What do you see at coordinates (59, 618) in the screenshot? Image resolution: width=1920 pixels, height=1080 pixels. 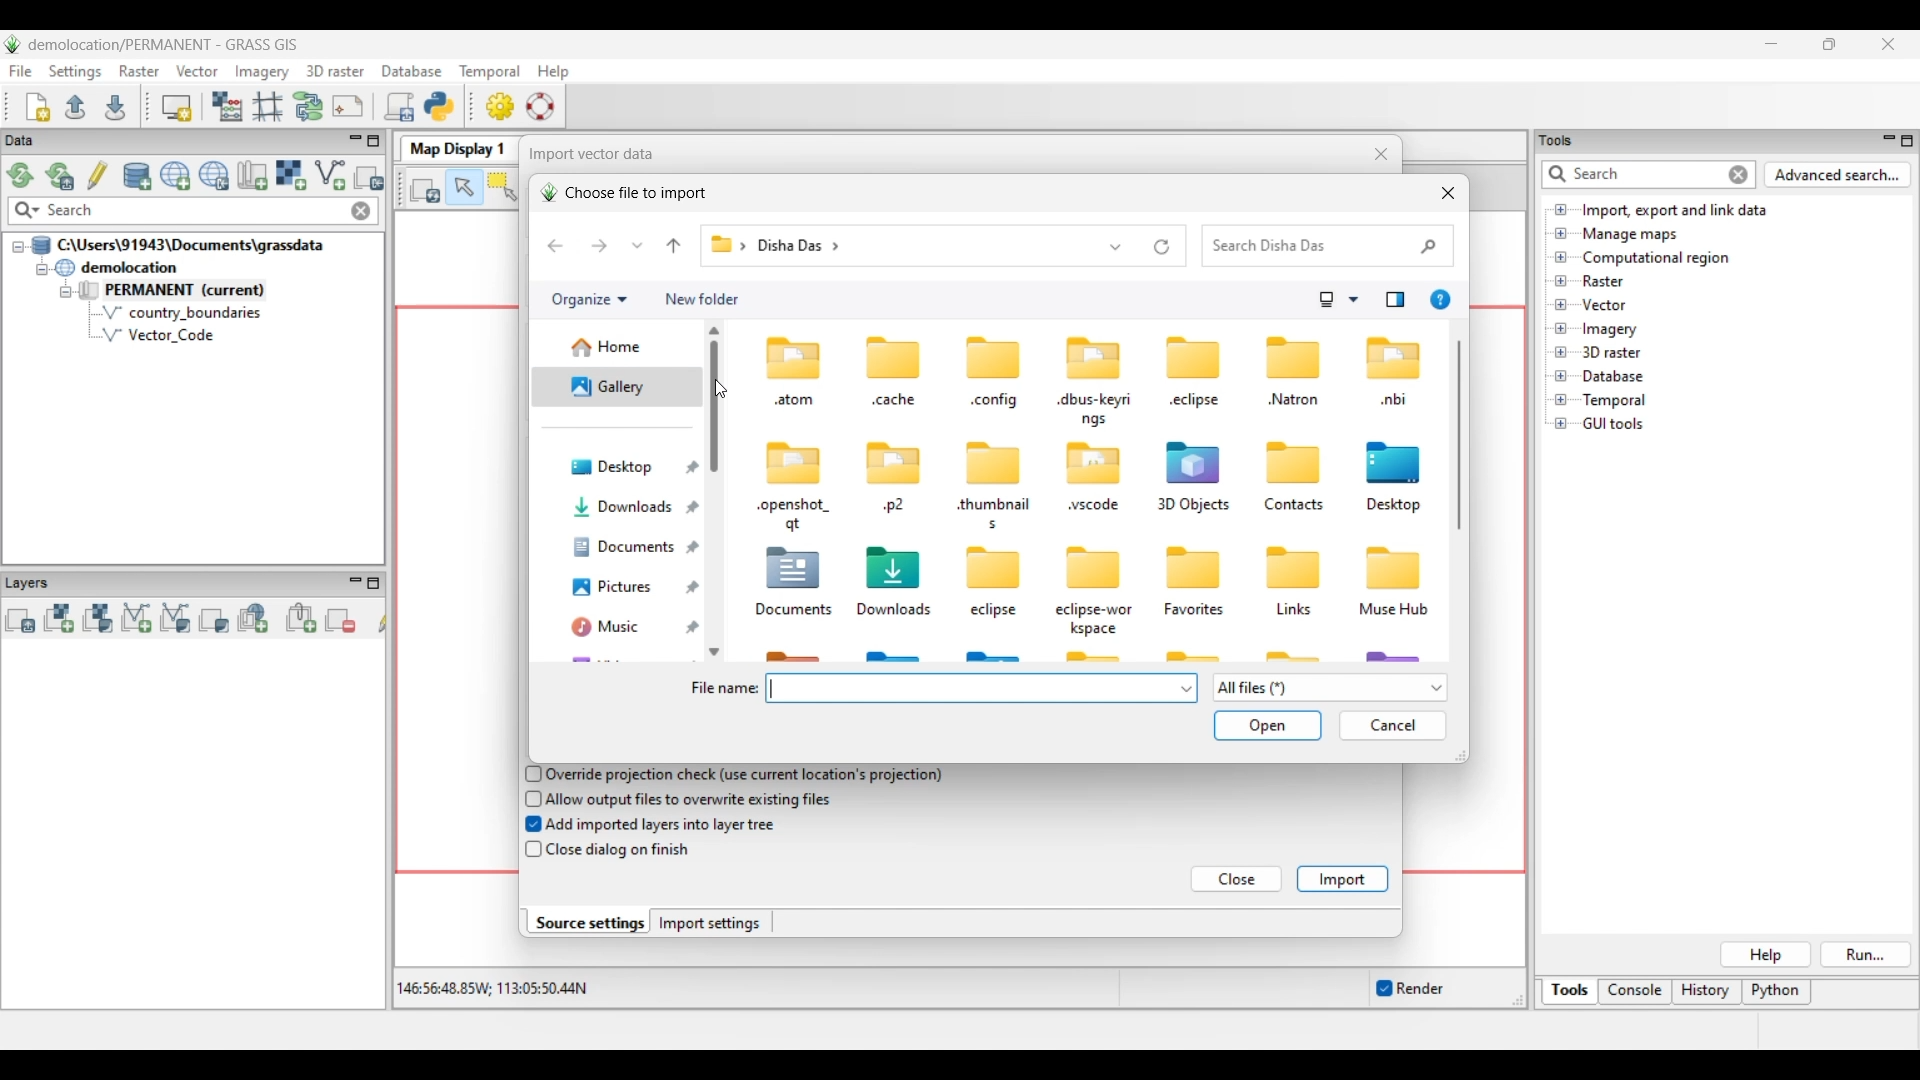 I see `Add raster map layer` at bounding box center [59, 618].